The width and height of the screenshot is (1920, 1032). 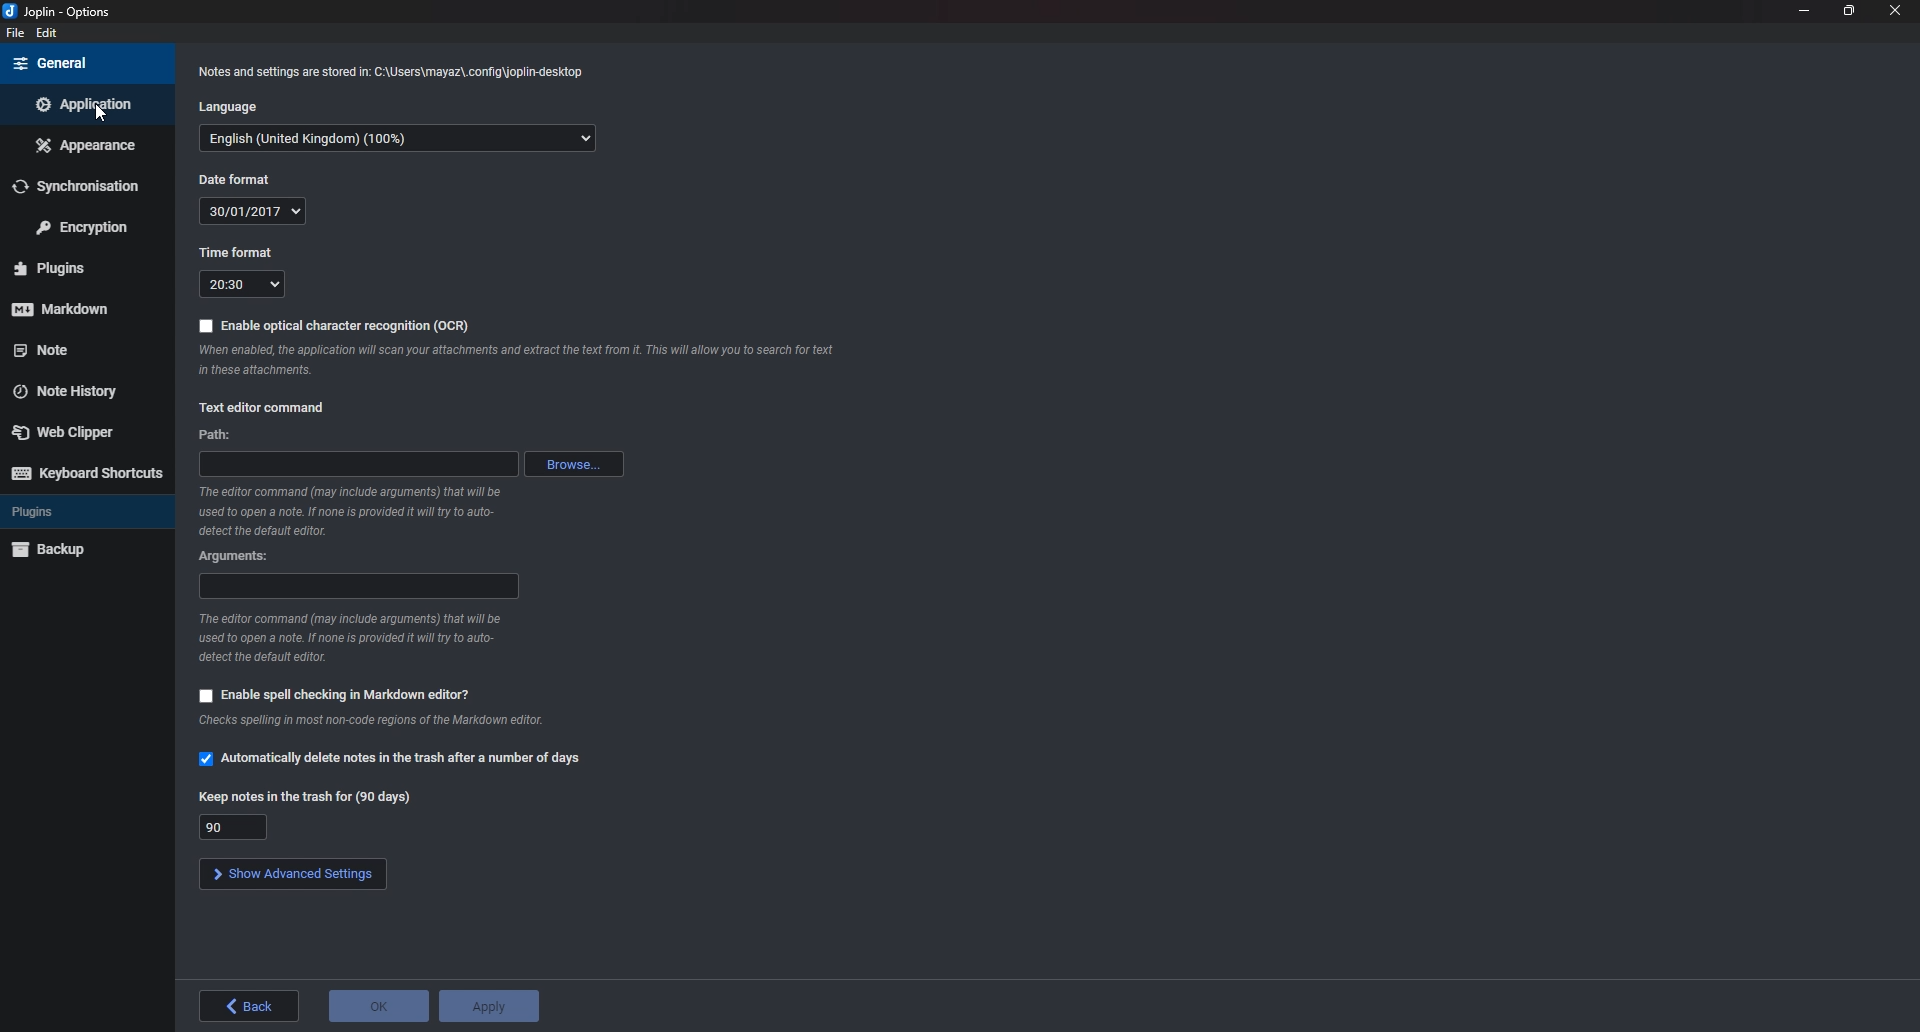 I want to click on Time format, so click(x=234, y=252).